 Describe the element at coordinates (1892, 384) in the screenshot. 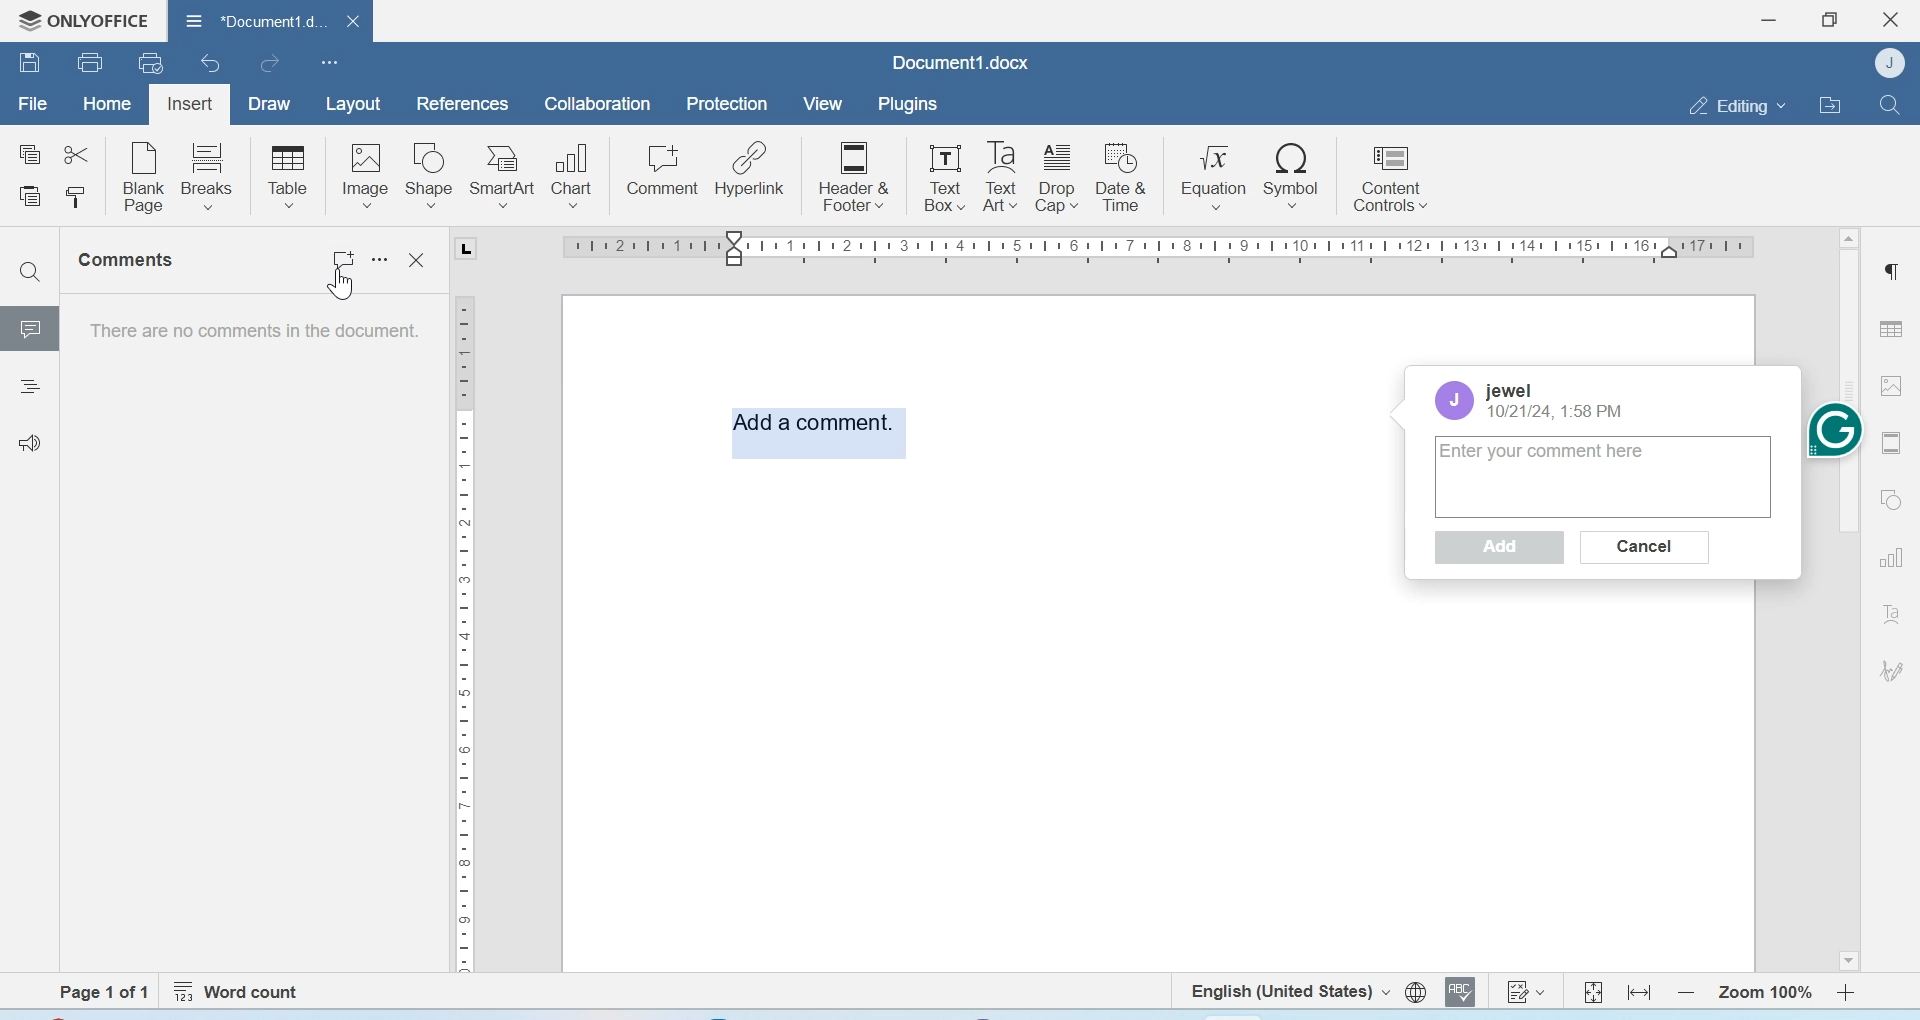

I see `Image` at that location.